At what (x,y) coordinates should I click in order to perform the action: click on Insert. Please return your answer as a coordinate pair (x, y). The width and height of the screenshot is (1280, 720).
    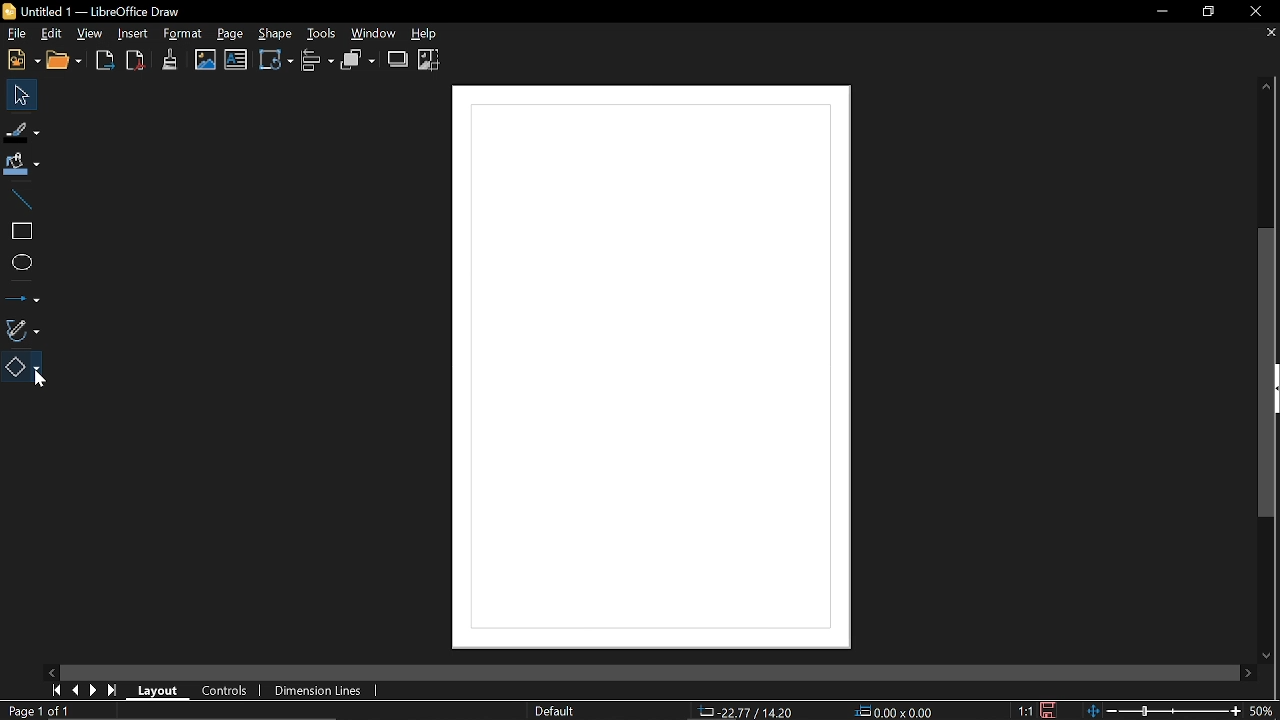
    Looking at the image, I should click on (133, 34).